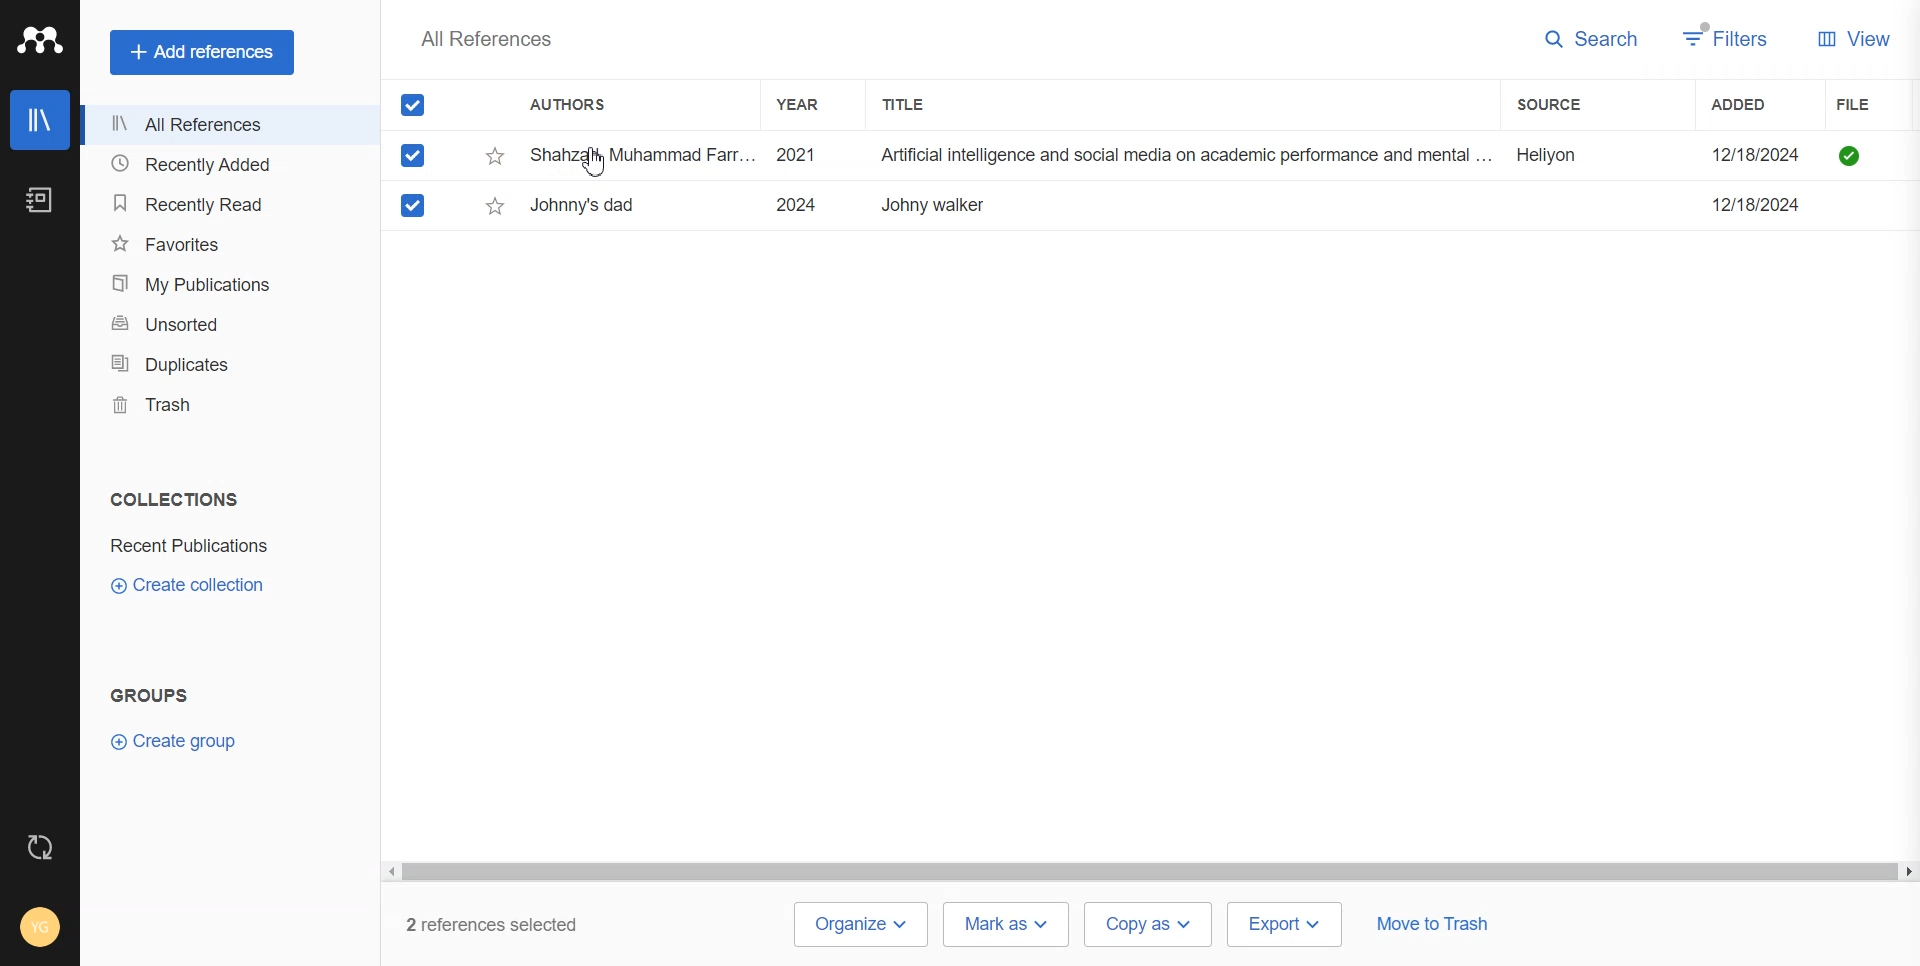 This screenshot has height=966, width=1920. I want to click on Move to trash, so click(1432, 926).